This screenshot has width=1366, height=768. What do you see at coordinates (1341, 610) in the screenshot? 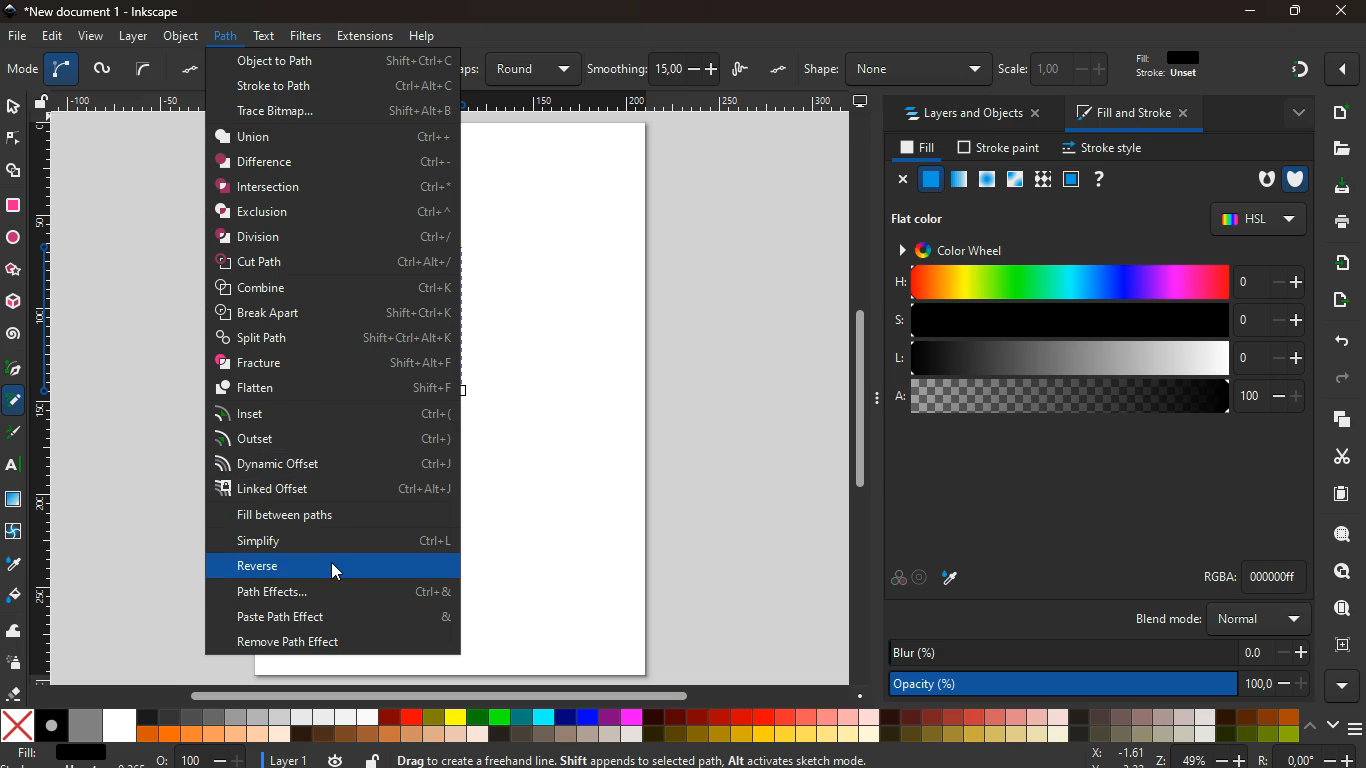
I see `look` at bounding box center [1341, 610].